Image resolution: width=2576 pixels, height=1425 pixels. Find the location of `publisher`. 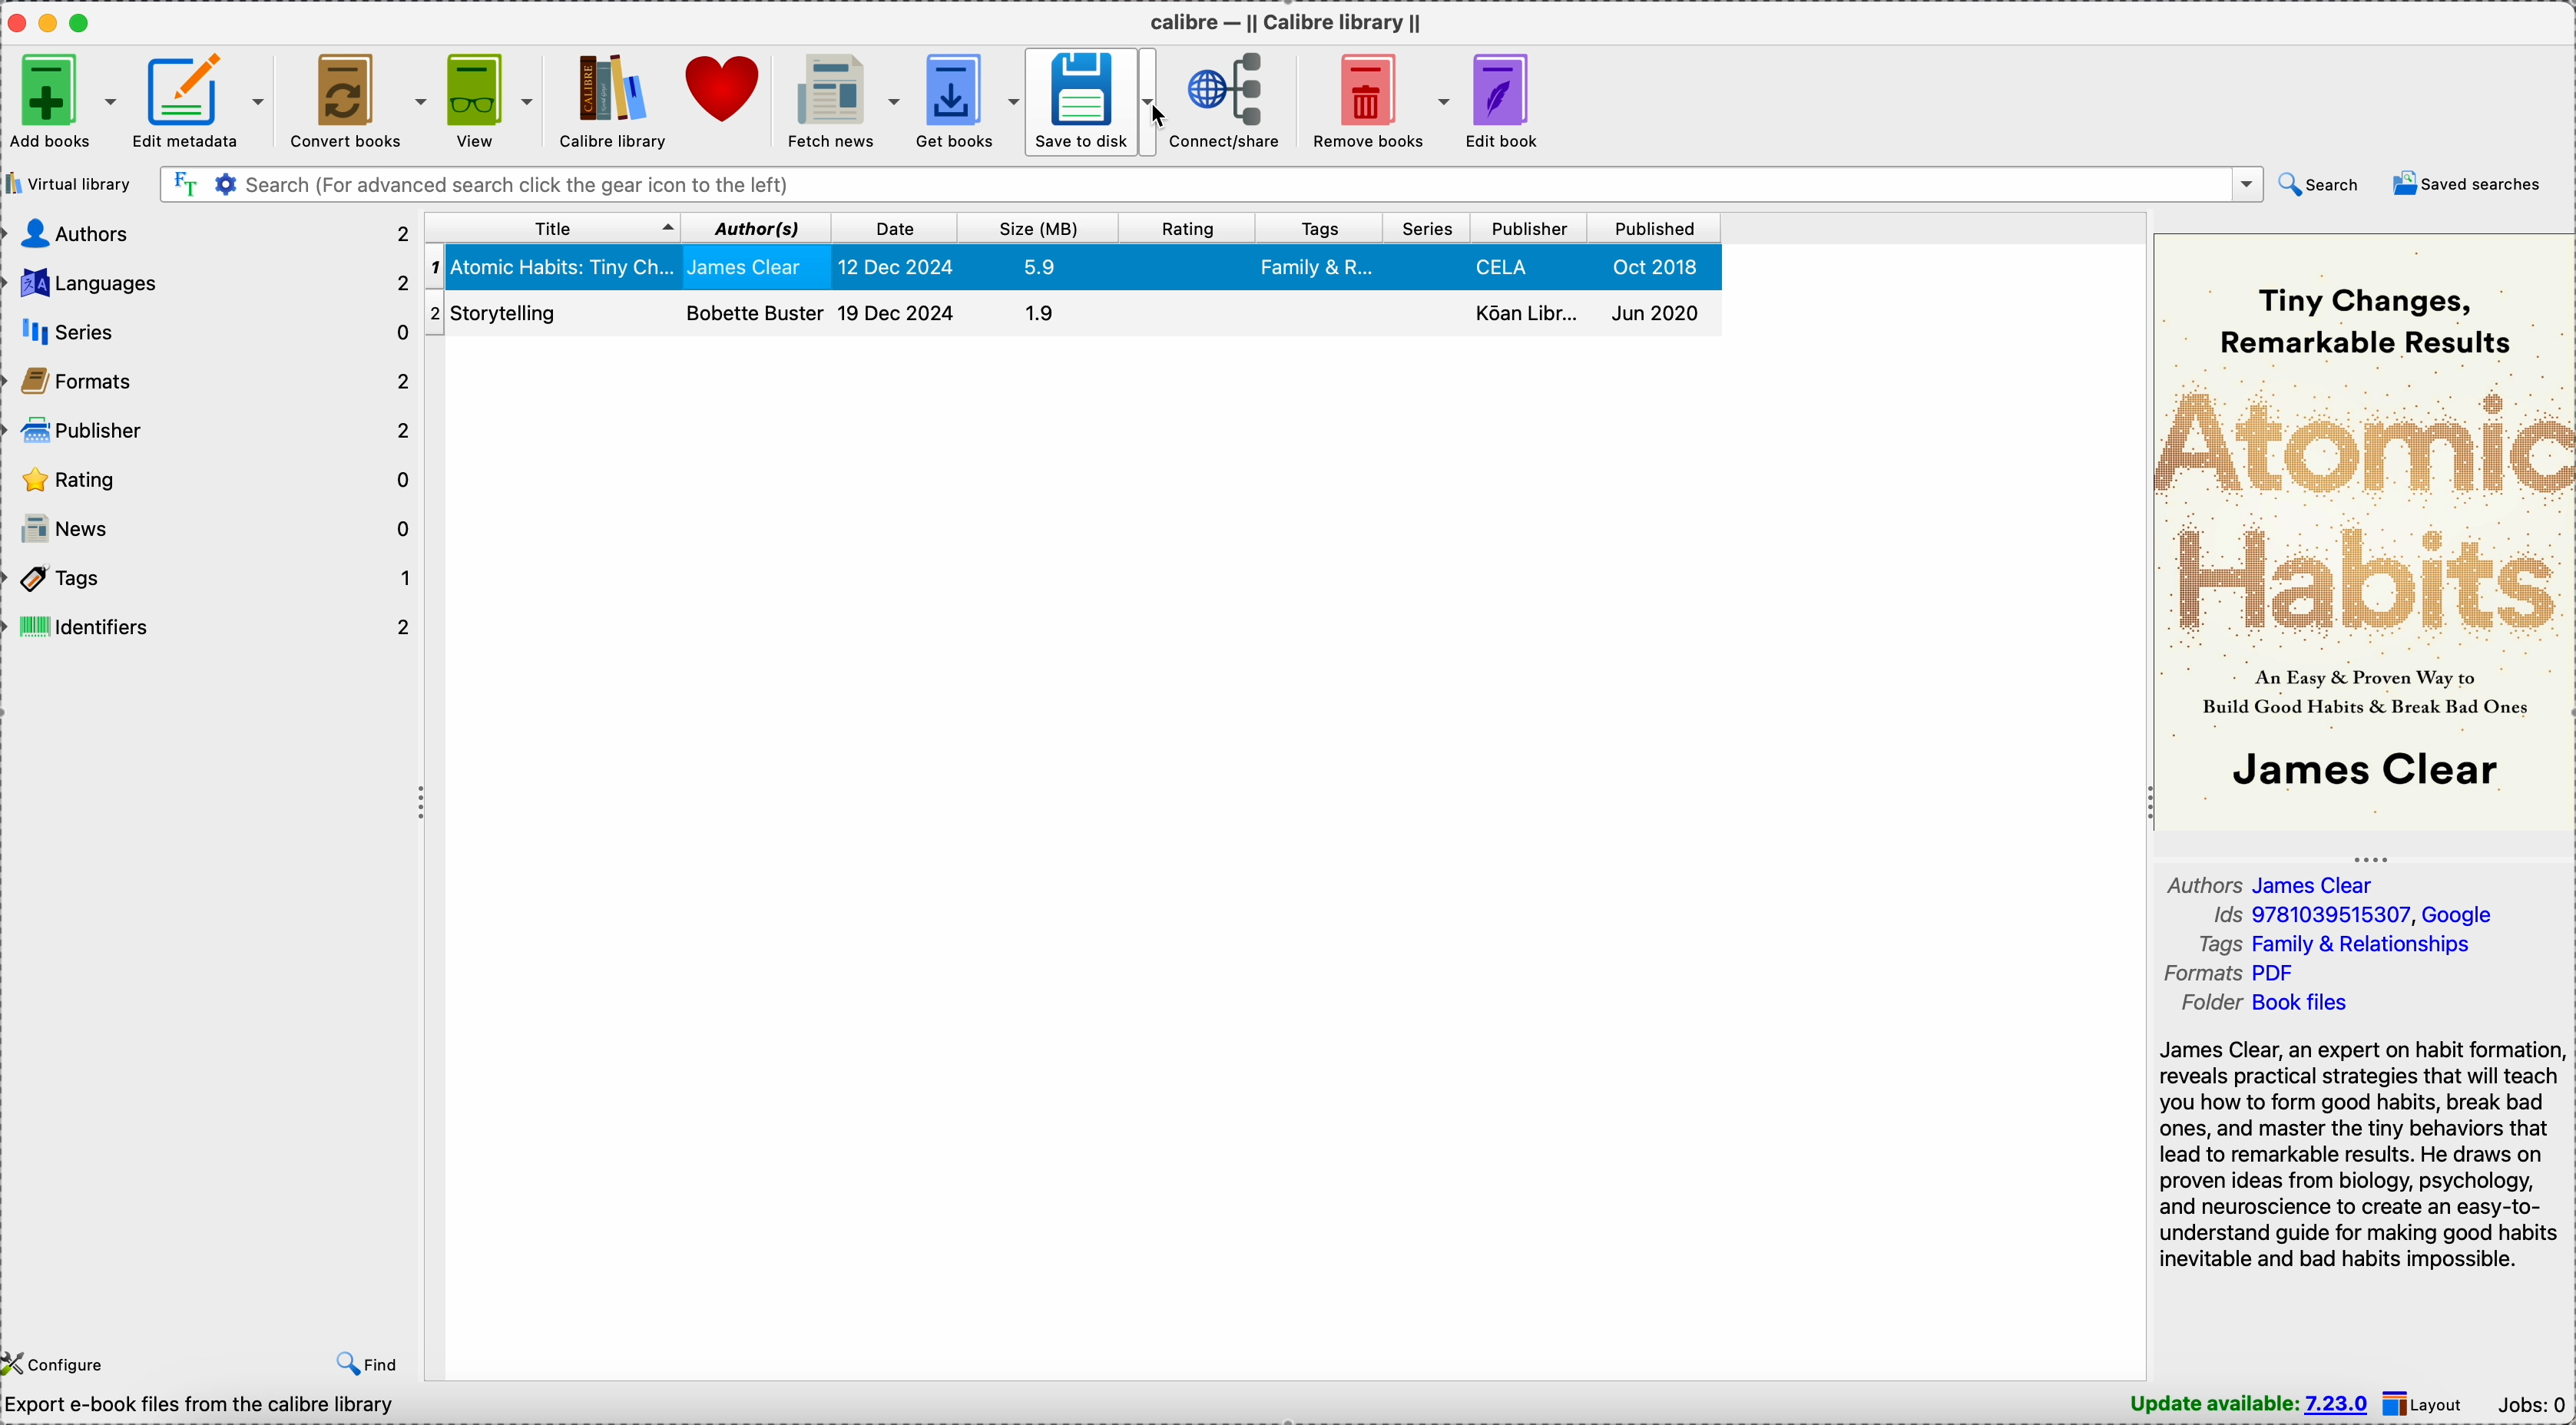

publisher is located at coordinates (214, 431).